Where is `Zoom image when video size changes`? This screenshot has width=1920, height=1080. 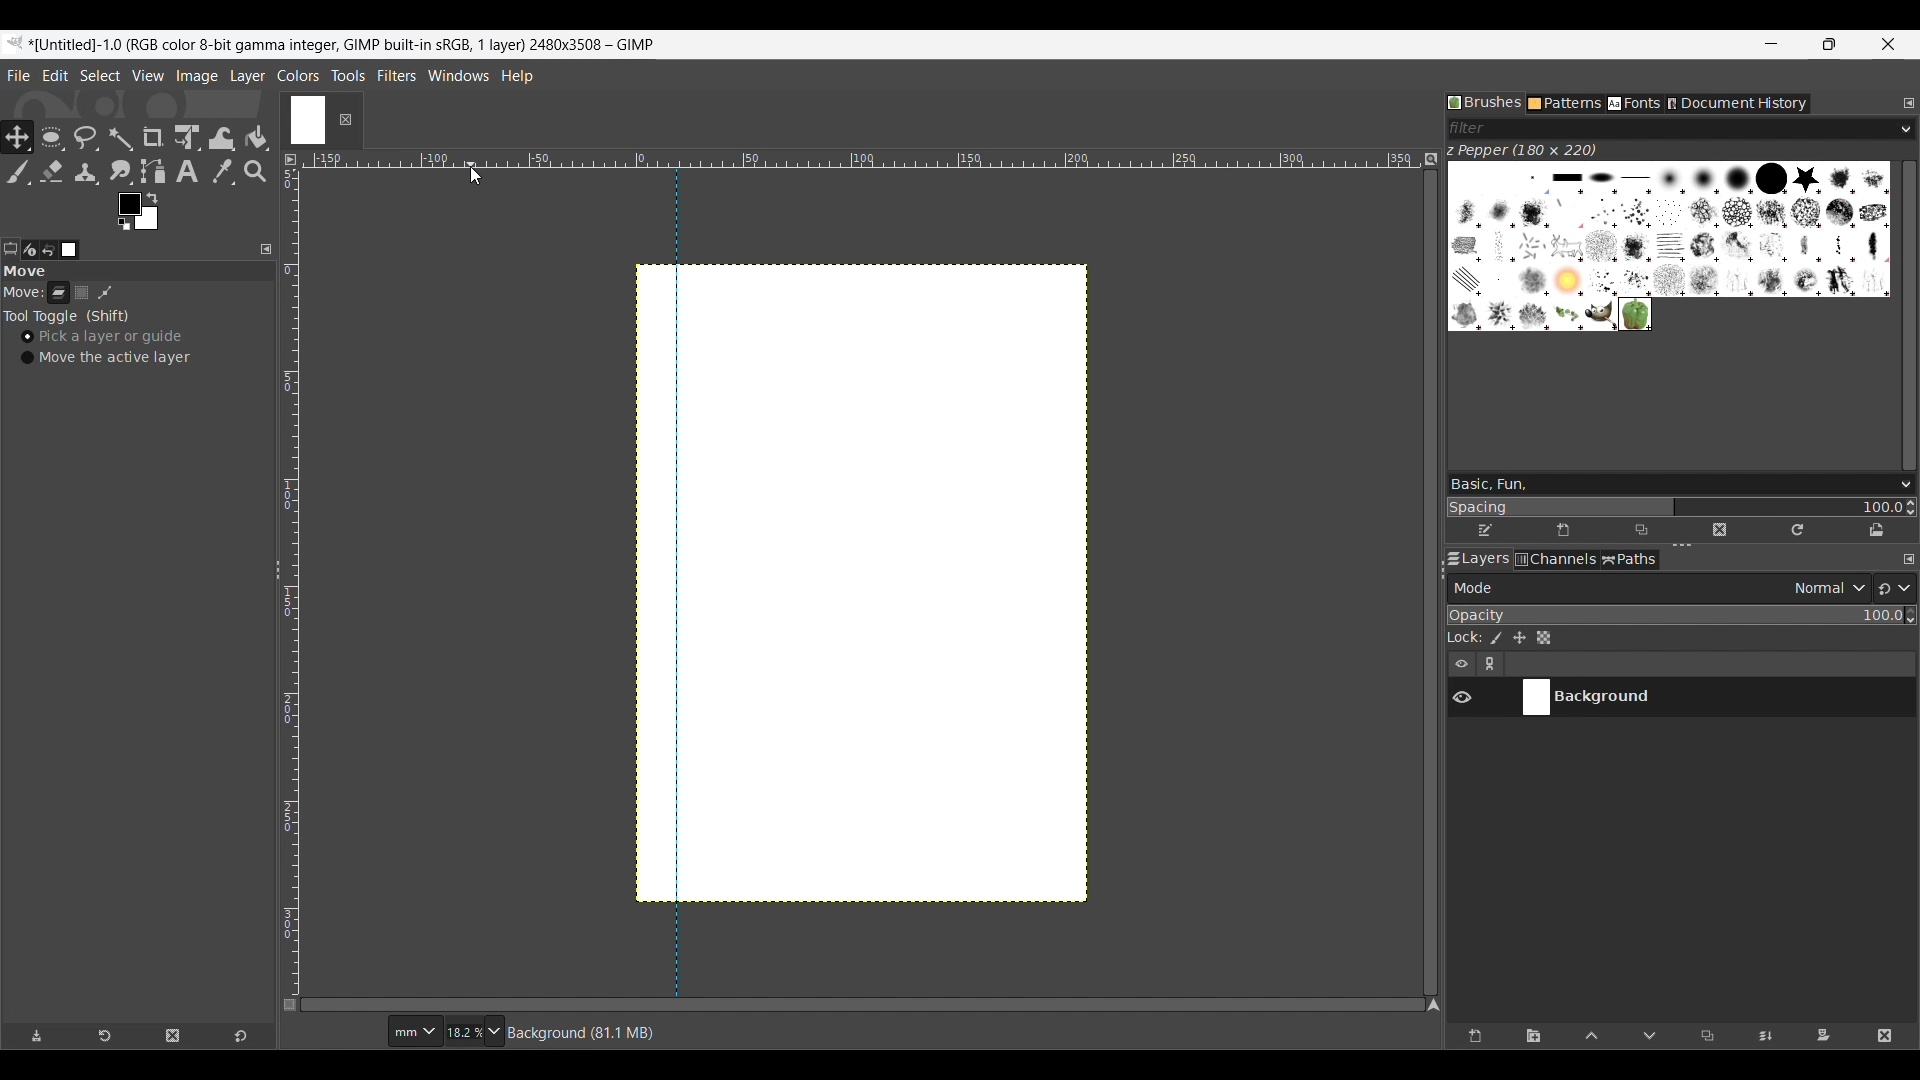
Zoom image when video size changes is located at coordinates (1430, 159).